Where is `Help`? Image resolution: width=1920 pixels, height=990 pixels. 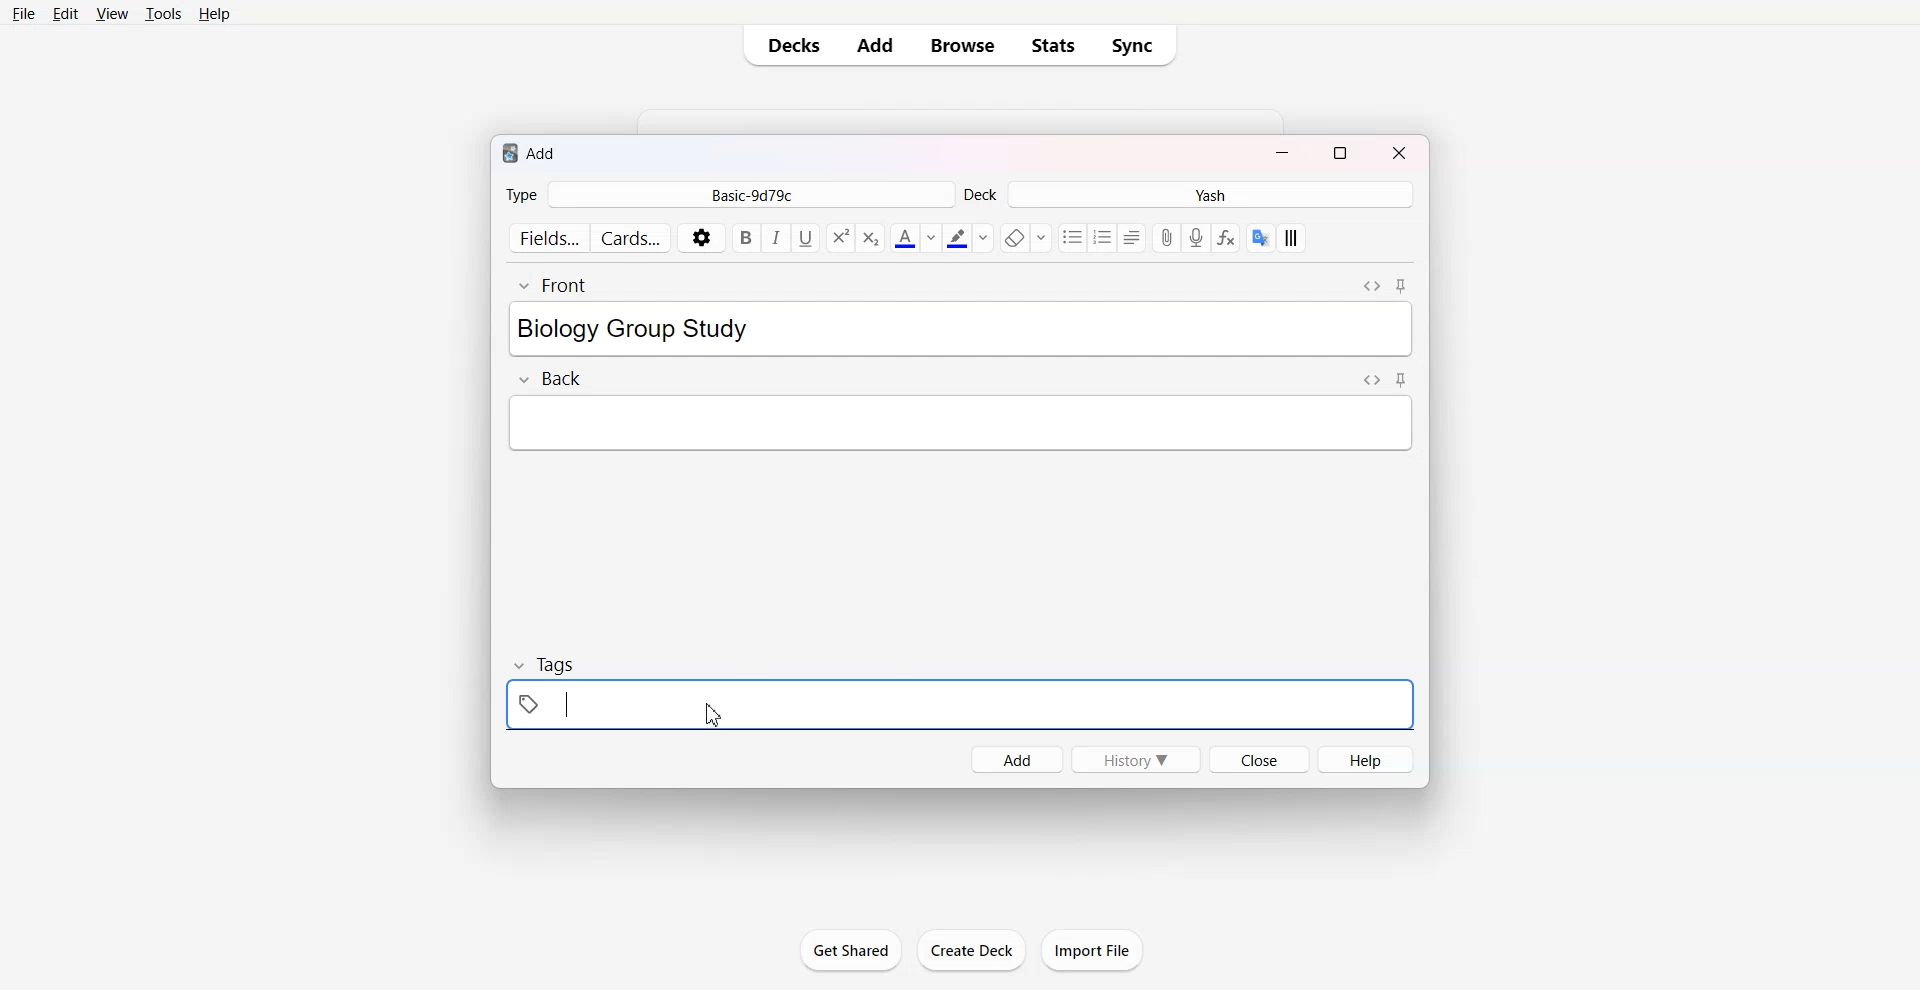
Help is located at coordinates (1365, 759).